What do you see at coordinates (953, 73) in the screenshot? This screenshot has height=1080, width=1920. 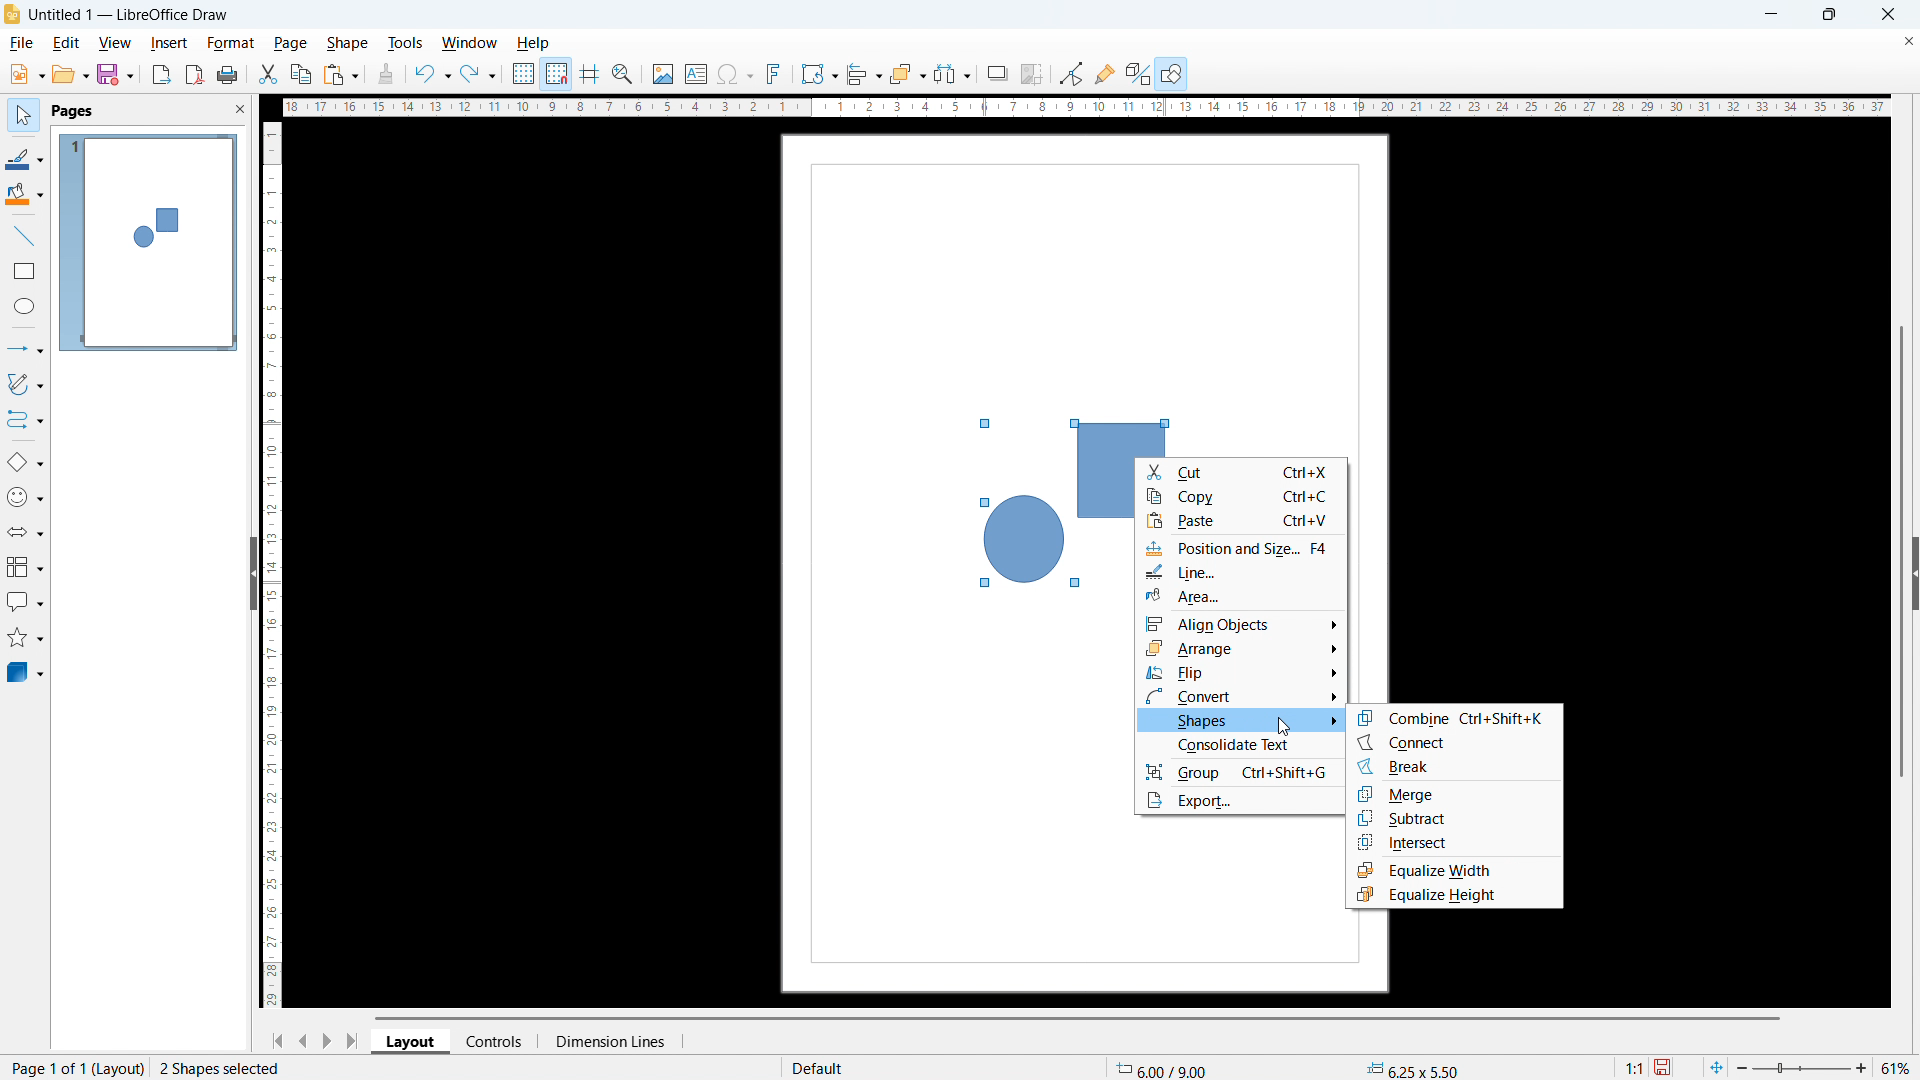 I see `select at least 3 objects to distribute` at bounding box center [953, 73].